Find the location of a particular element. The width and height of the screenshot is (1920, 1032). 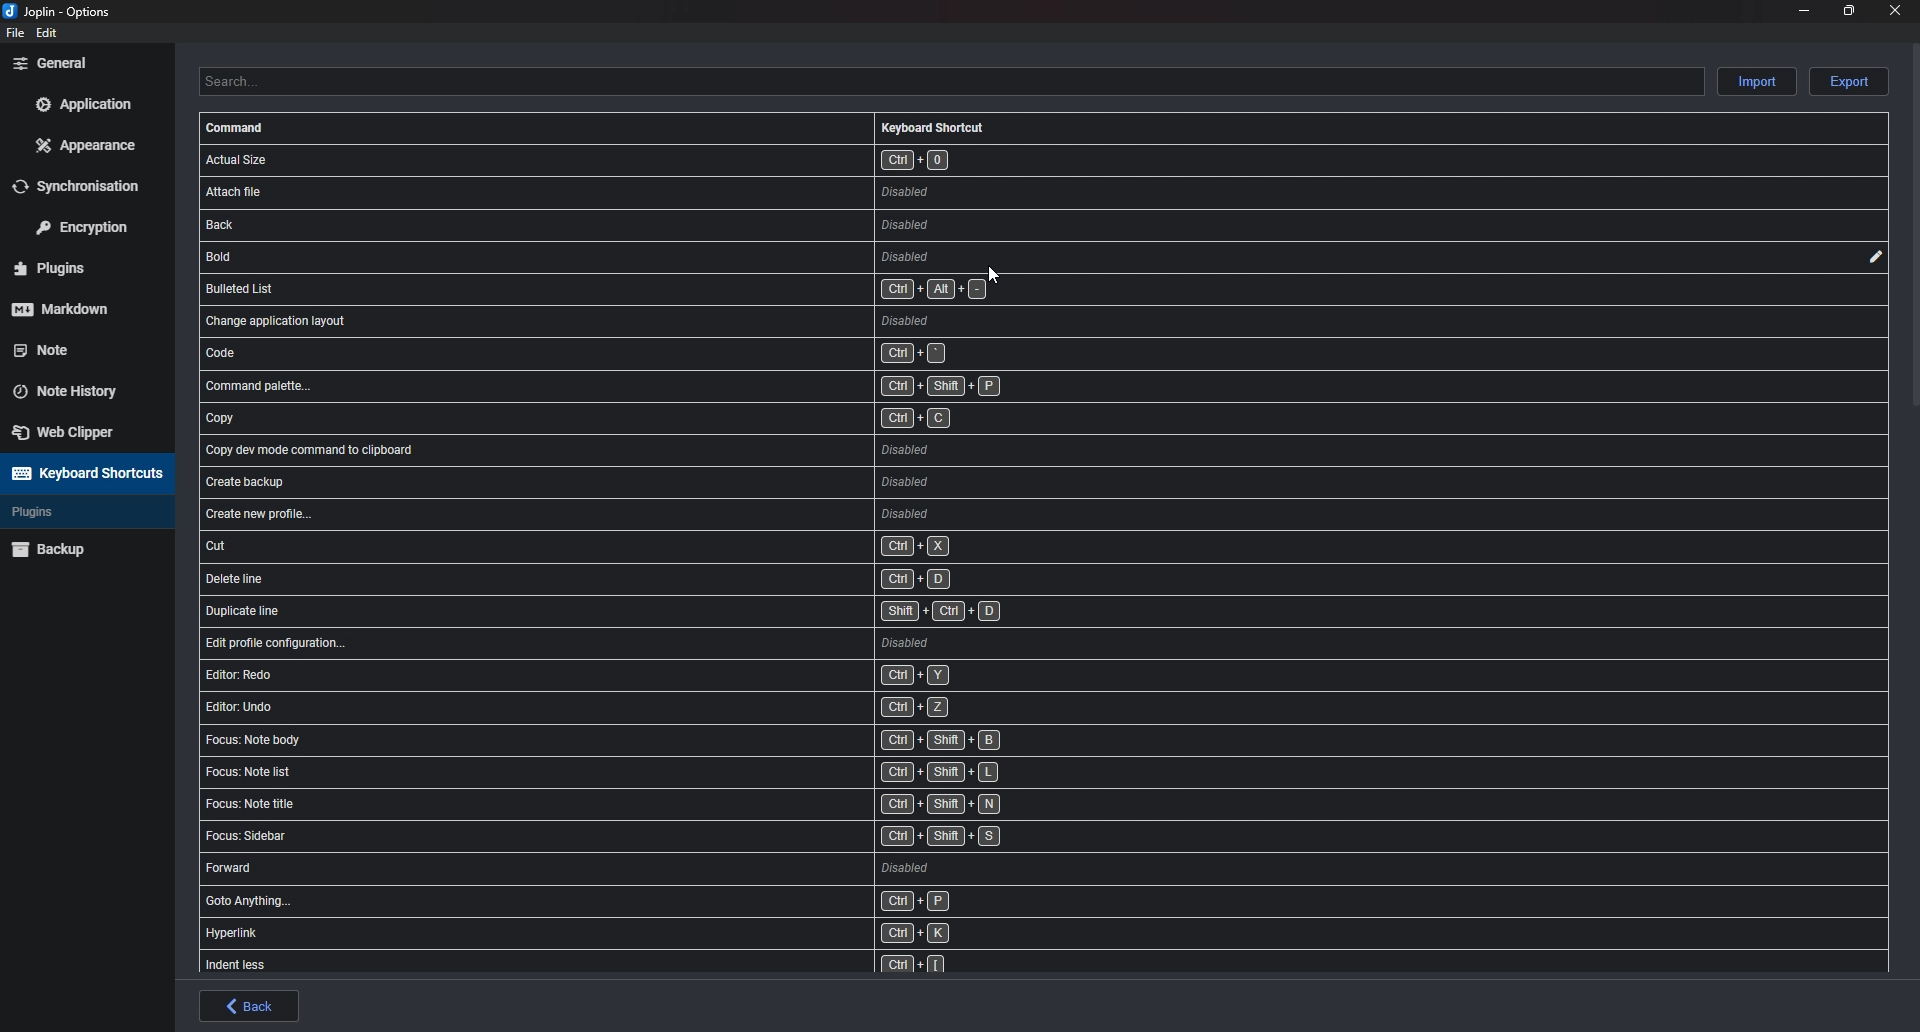

shortcut is located at coordinates (661, 191).